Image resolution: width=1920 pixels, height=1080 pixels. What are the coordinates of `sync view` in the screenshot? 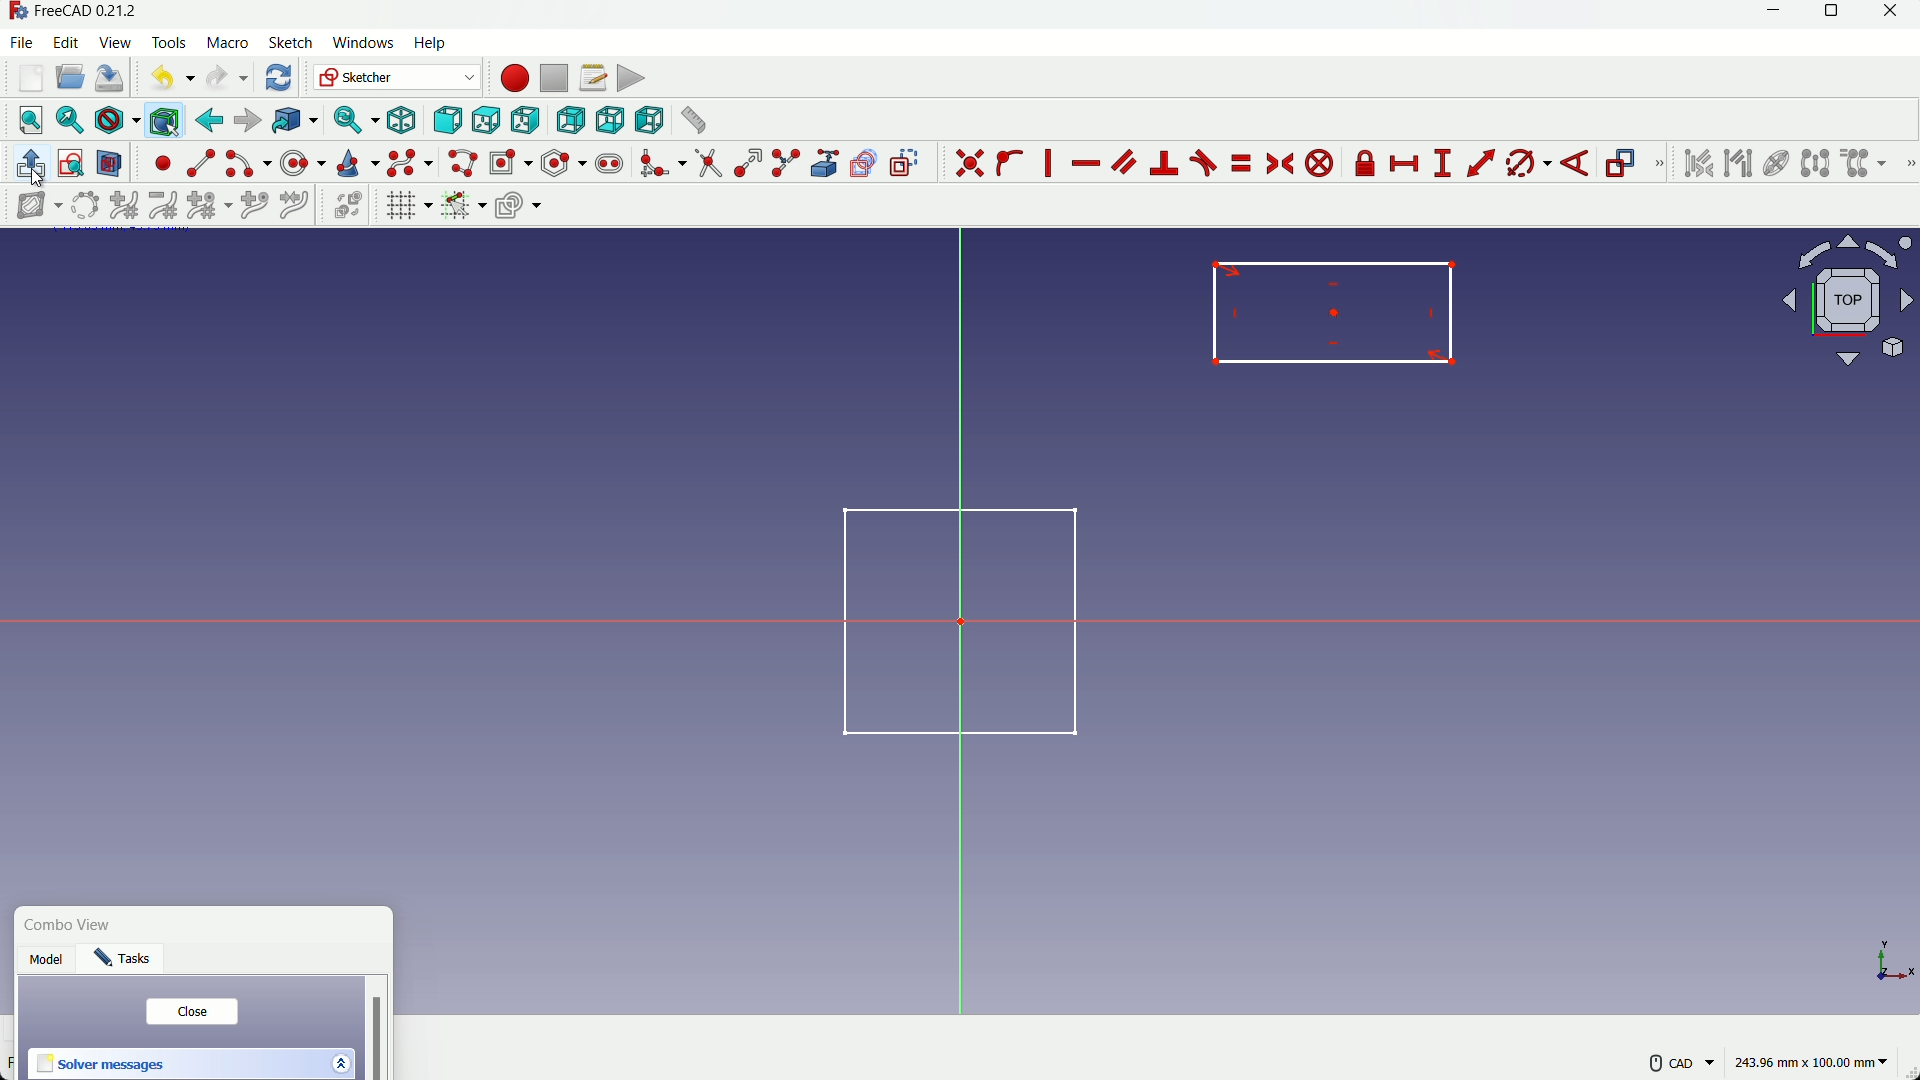 It's located at (352, 121).